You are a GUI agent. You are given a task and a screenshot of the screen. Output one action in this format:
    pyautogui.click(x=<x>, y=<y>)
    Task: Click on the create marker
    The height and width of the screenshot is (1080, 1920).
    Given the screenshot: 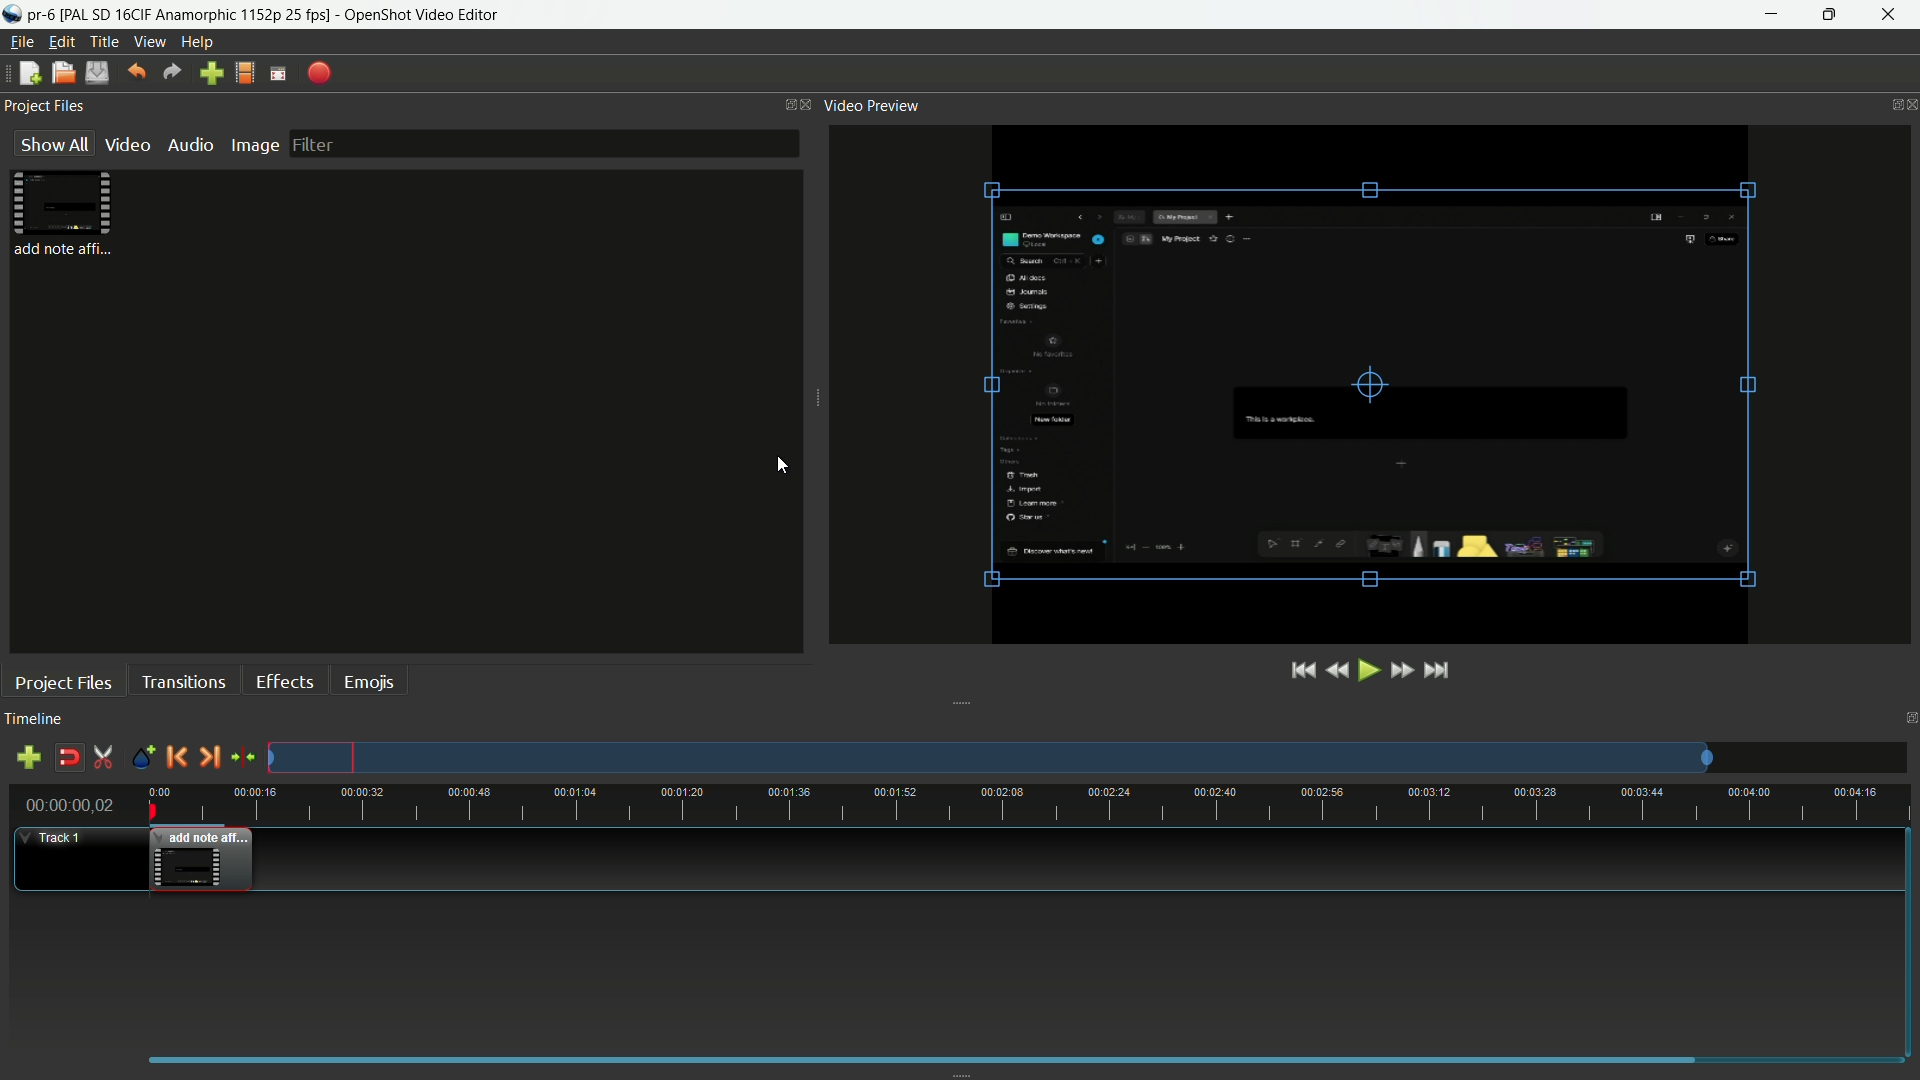 What is the action you would take?
    pyautogui.click(x=142, y=758)
    